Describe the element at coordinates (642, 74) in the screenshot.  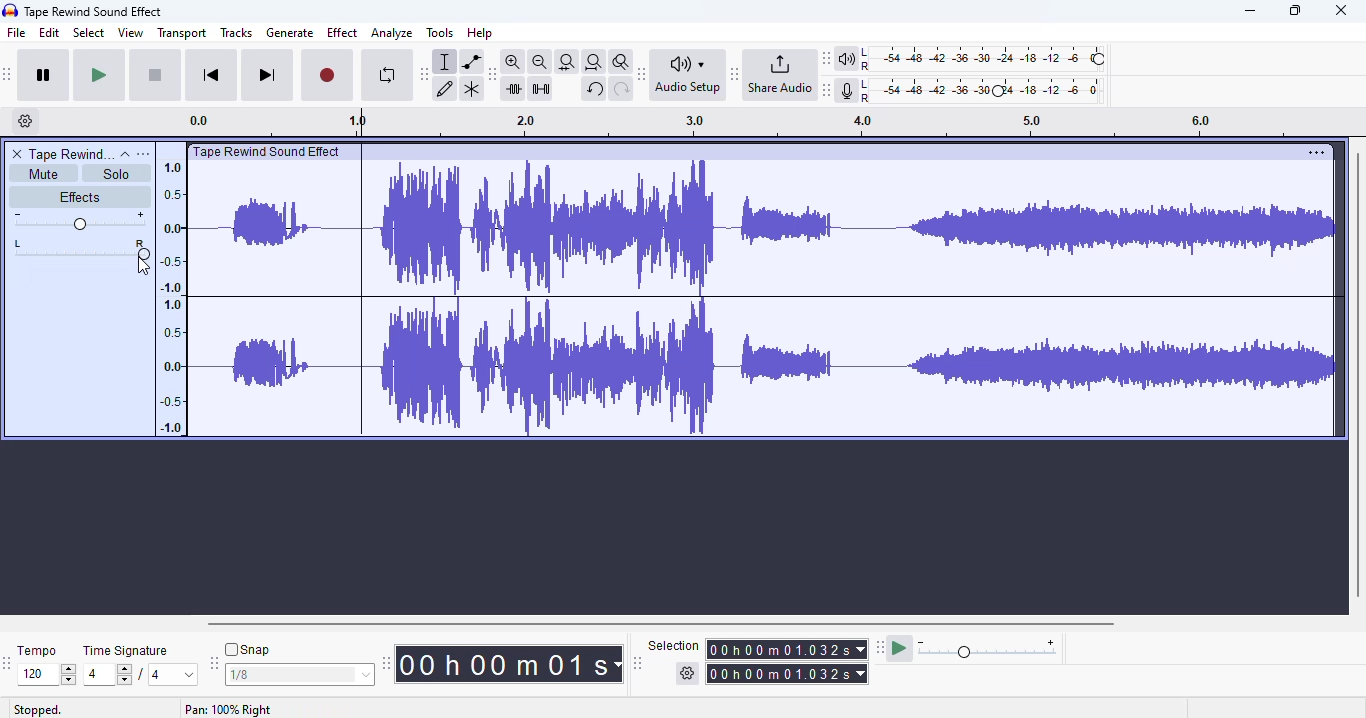
I see `audacity audio setup toolbar` at that location.